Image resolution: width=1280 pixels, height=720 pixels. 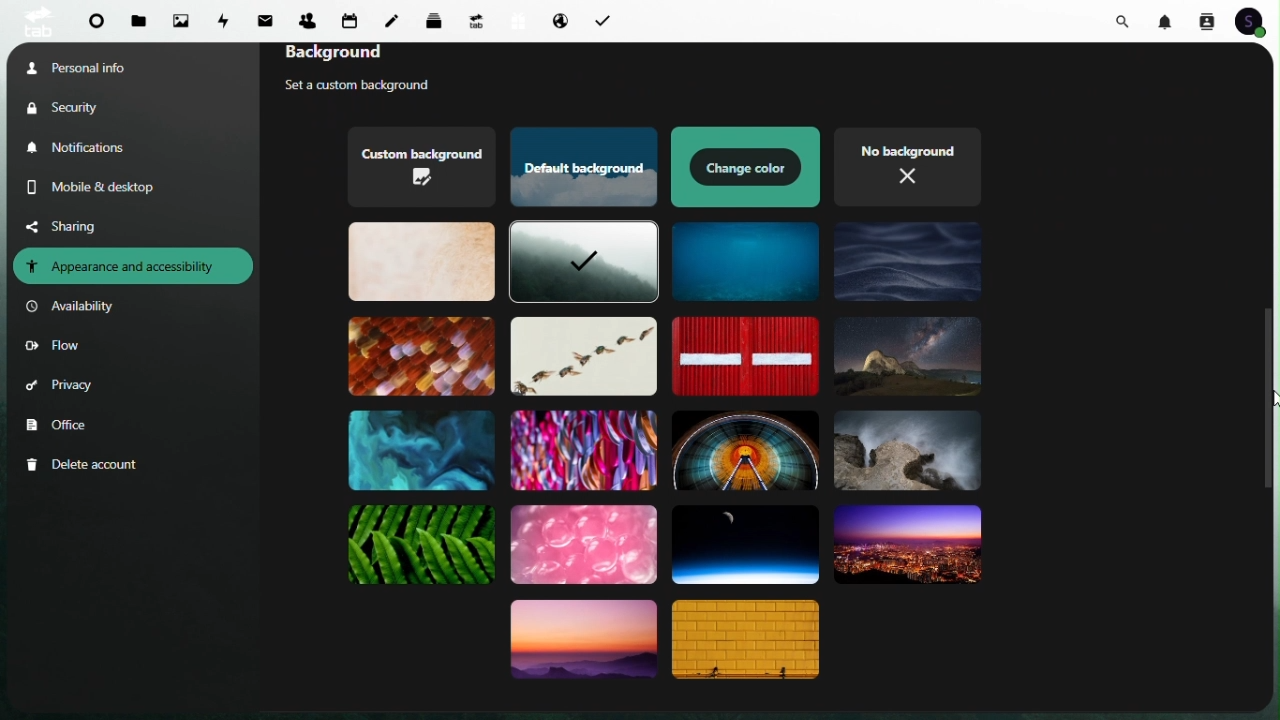 I want to click on Themes, so click(x=422, y=263).